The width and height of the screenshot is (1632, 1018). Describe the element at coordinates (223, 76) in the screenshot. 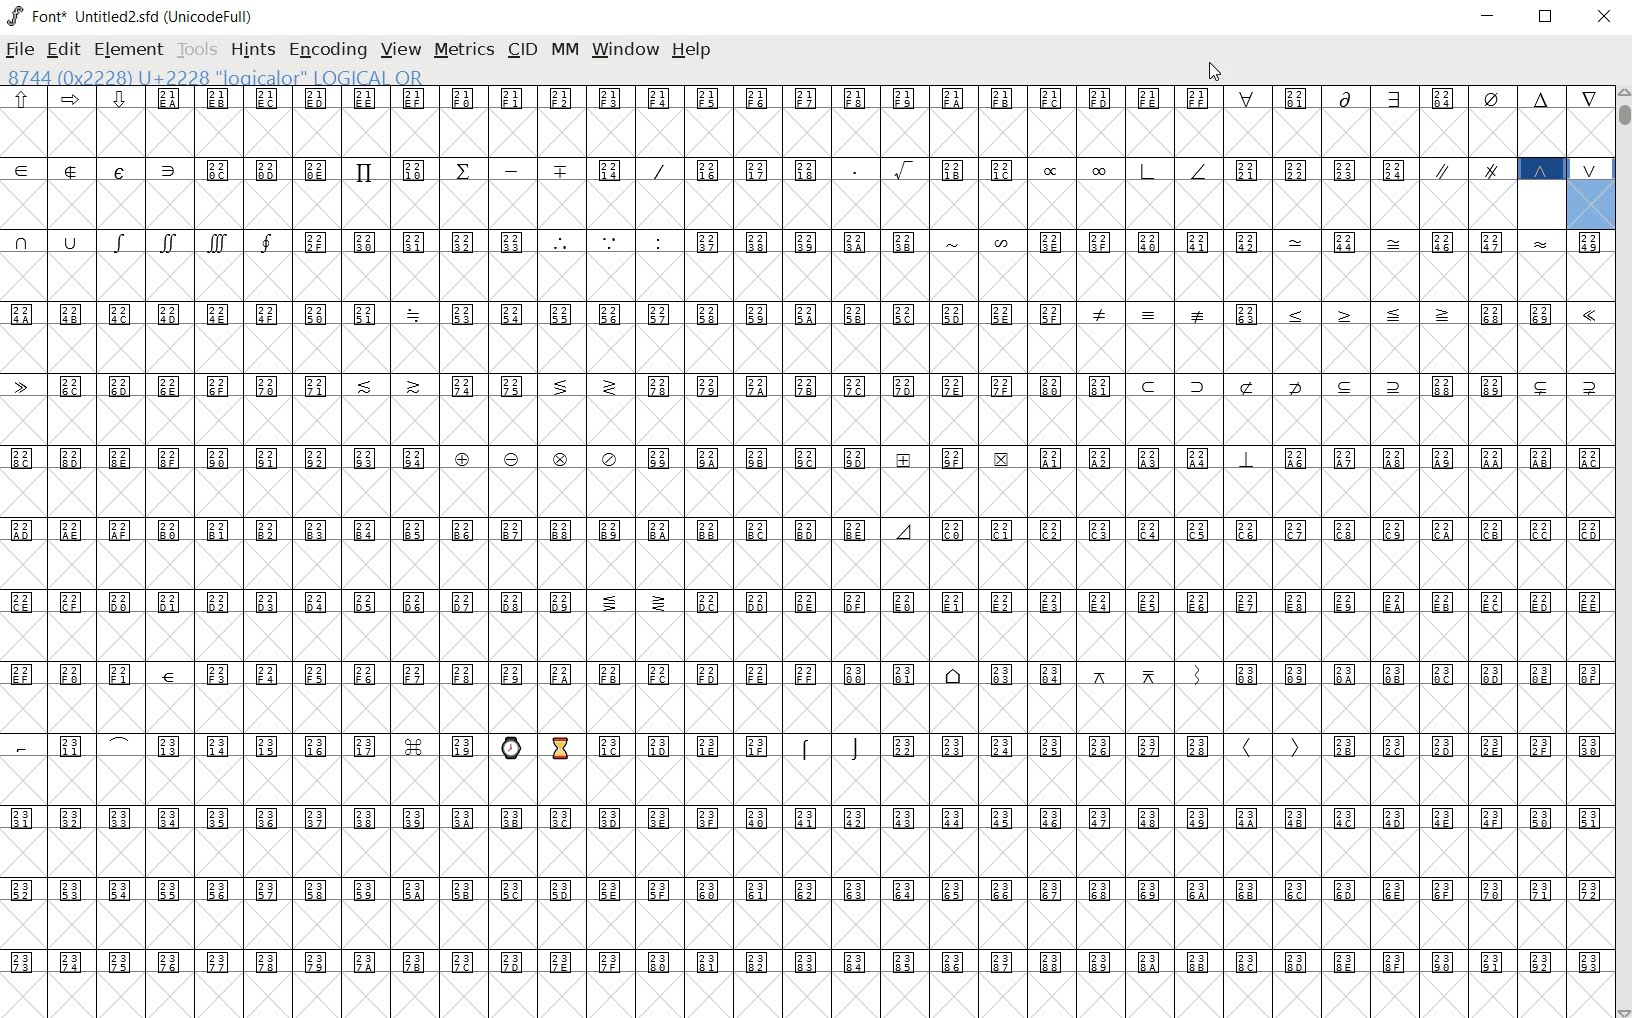

I see `8744 (0x2228) U+2228 "logicalor" LOGICAL OR` at that location.